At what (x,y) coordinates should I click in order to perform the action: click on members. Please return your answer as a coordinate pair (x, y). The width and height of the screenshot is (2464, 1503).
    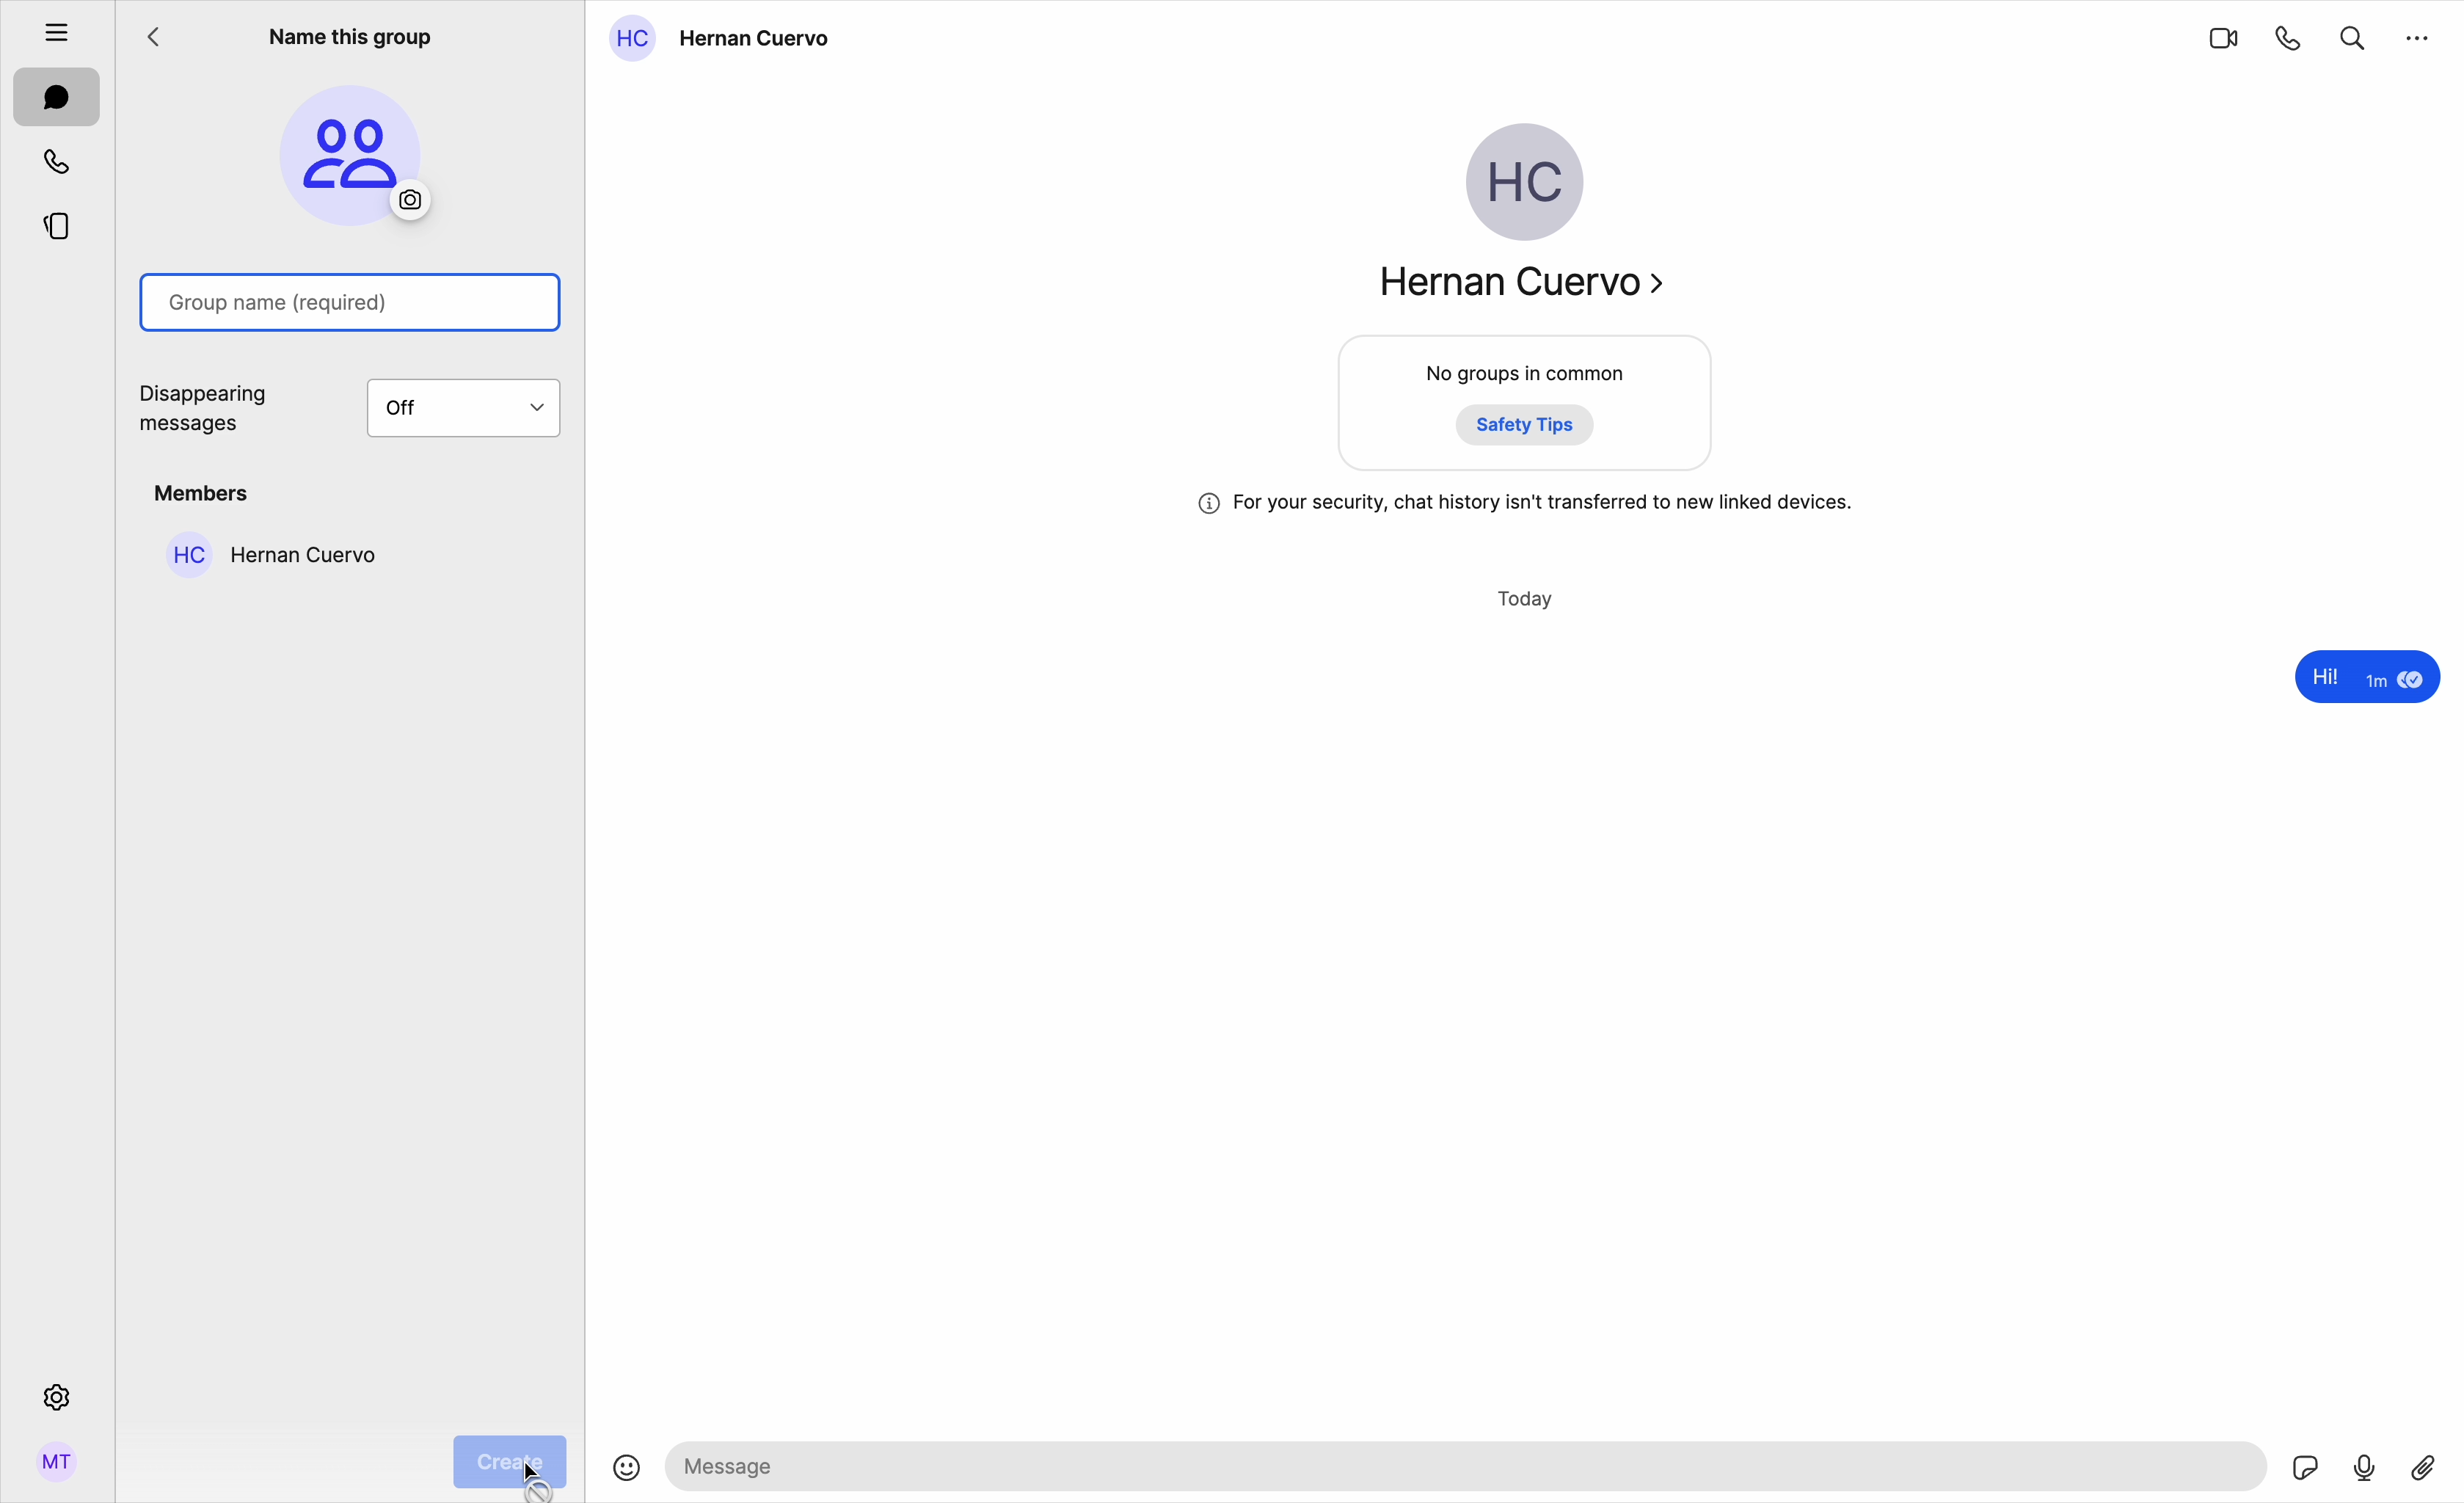
    Looking at the image, I should click on (206, 493).